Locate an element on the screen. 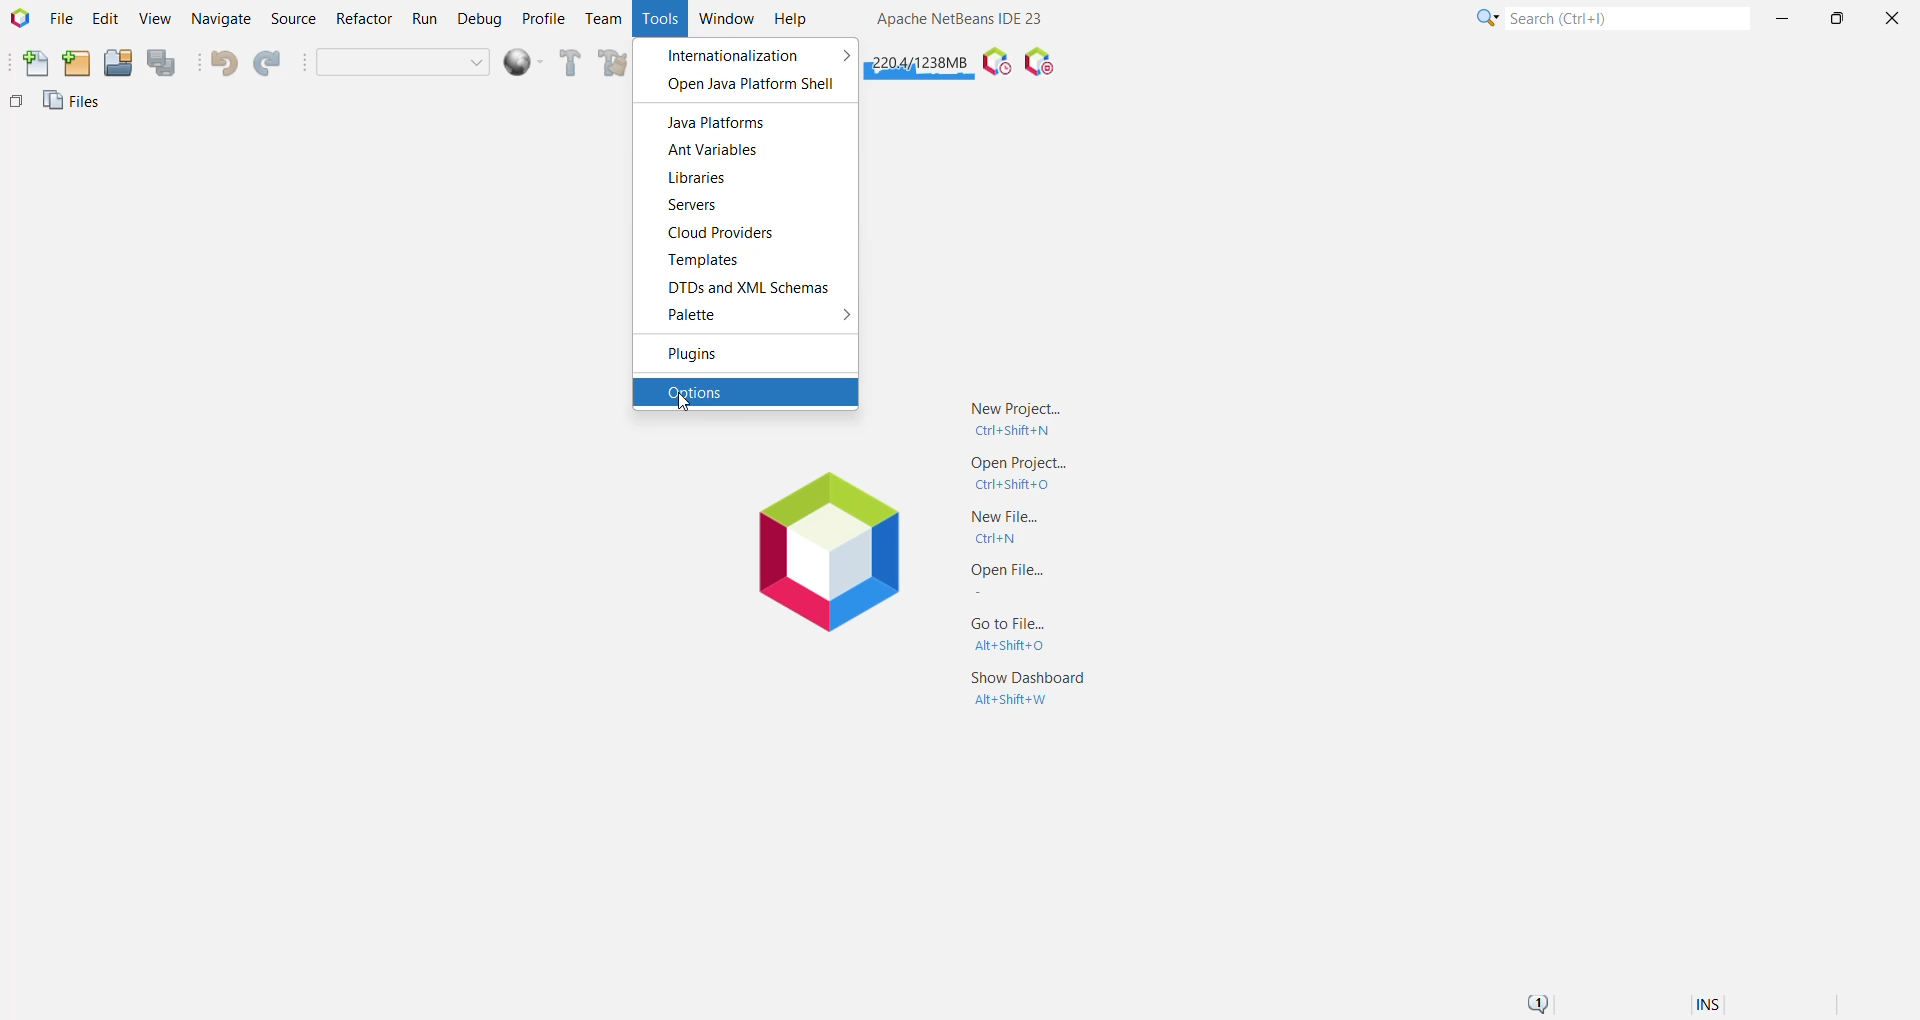 The width and height of the screenshot is (1920, 1020). Options is located at coordinates (742, 392).